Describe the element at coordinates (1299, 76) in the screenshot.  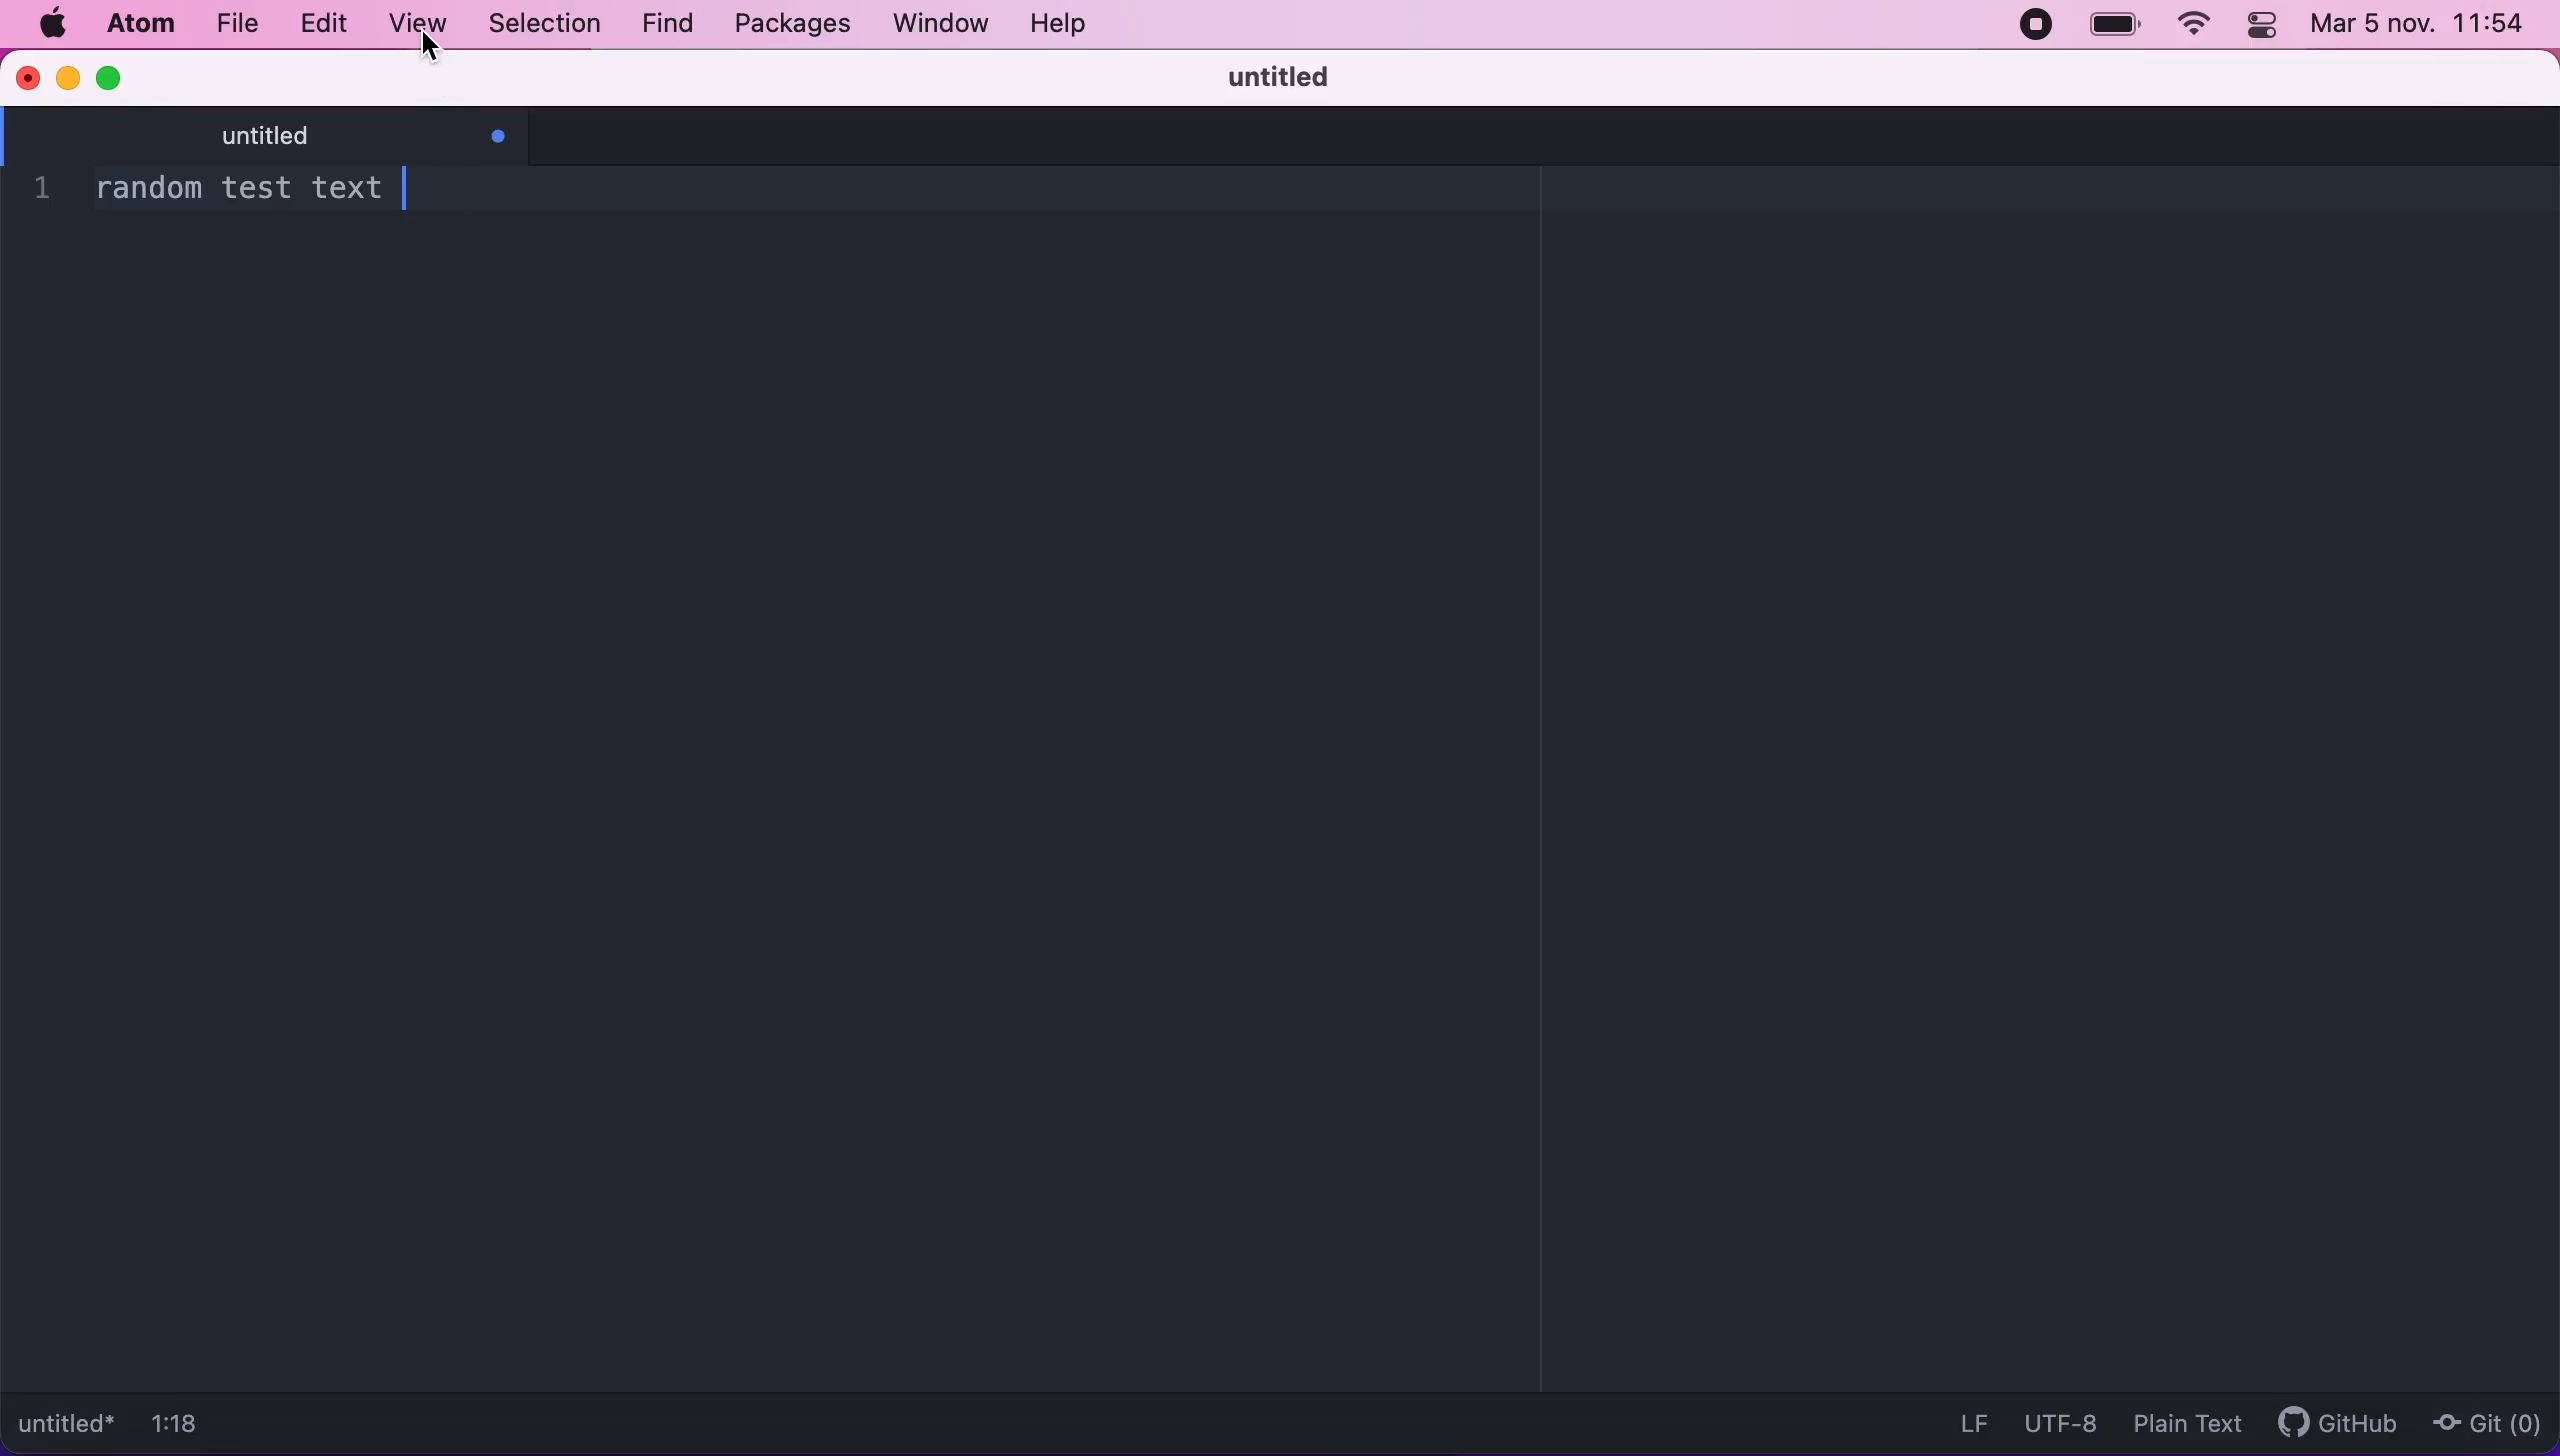
I see `untitled` at that location.